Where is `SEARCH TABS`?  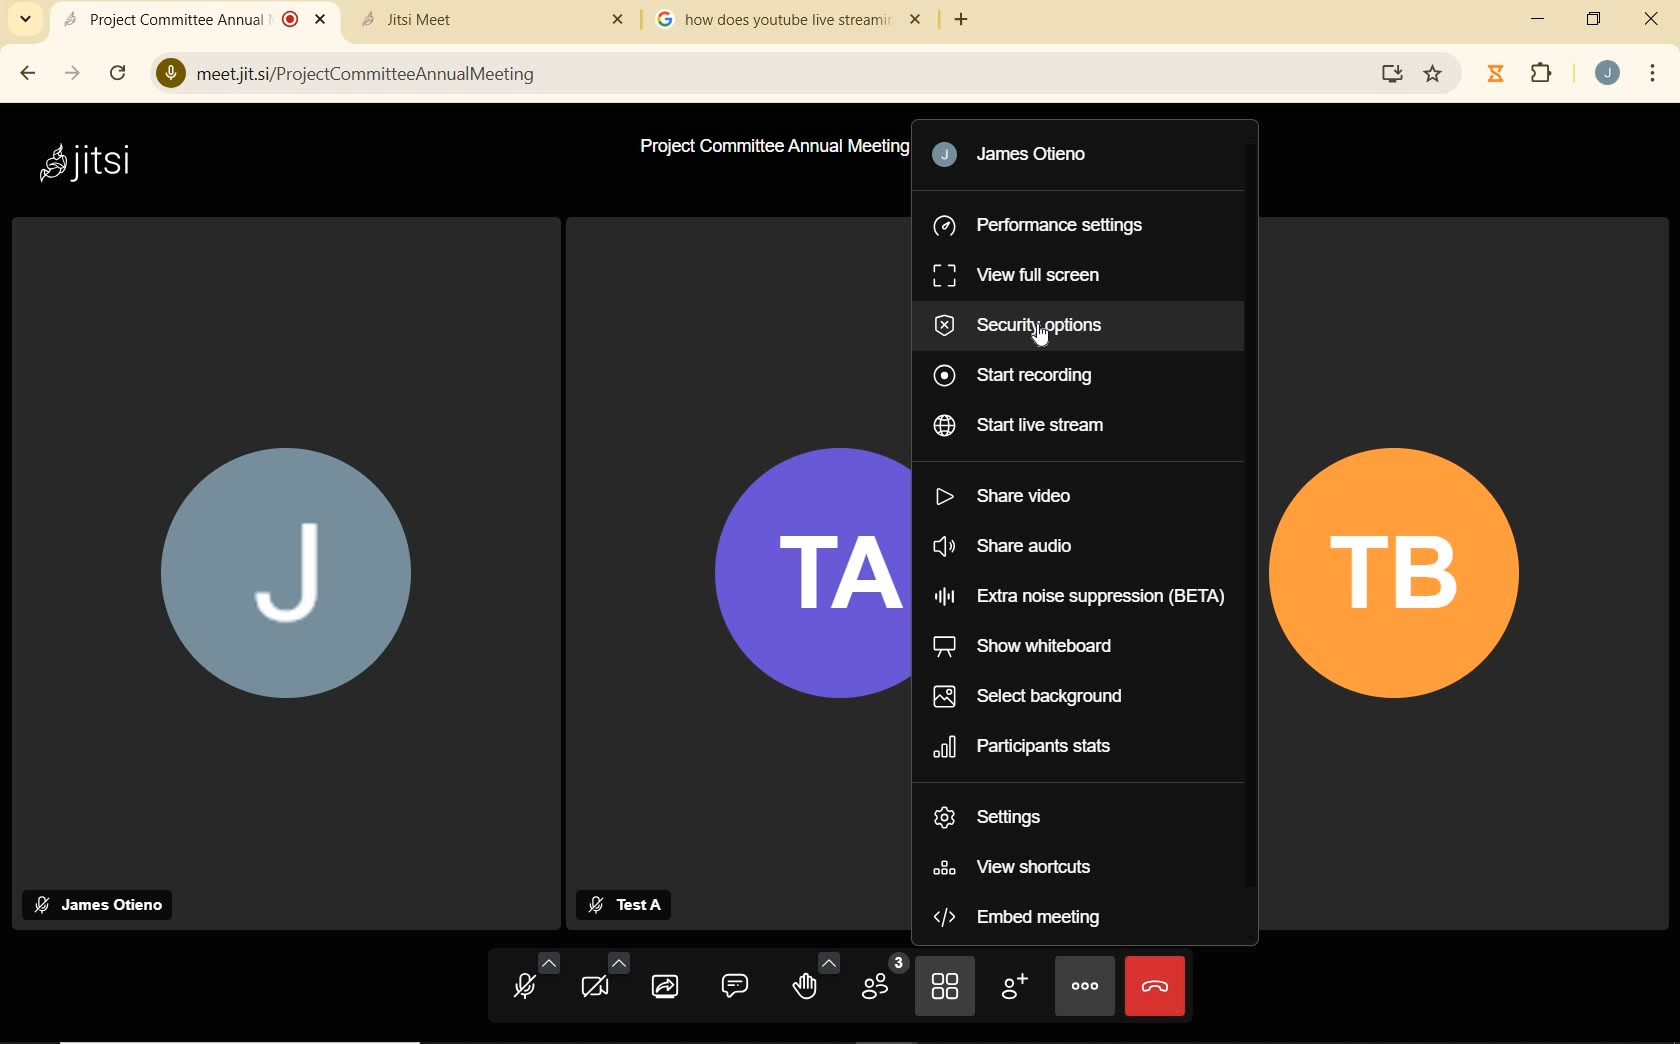 SEARCH TABS is located at coordinates (26, 19).